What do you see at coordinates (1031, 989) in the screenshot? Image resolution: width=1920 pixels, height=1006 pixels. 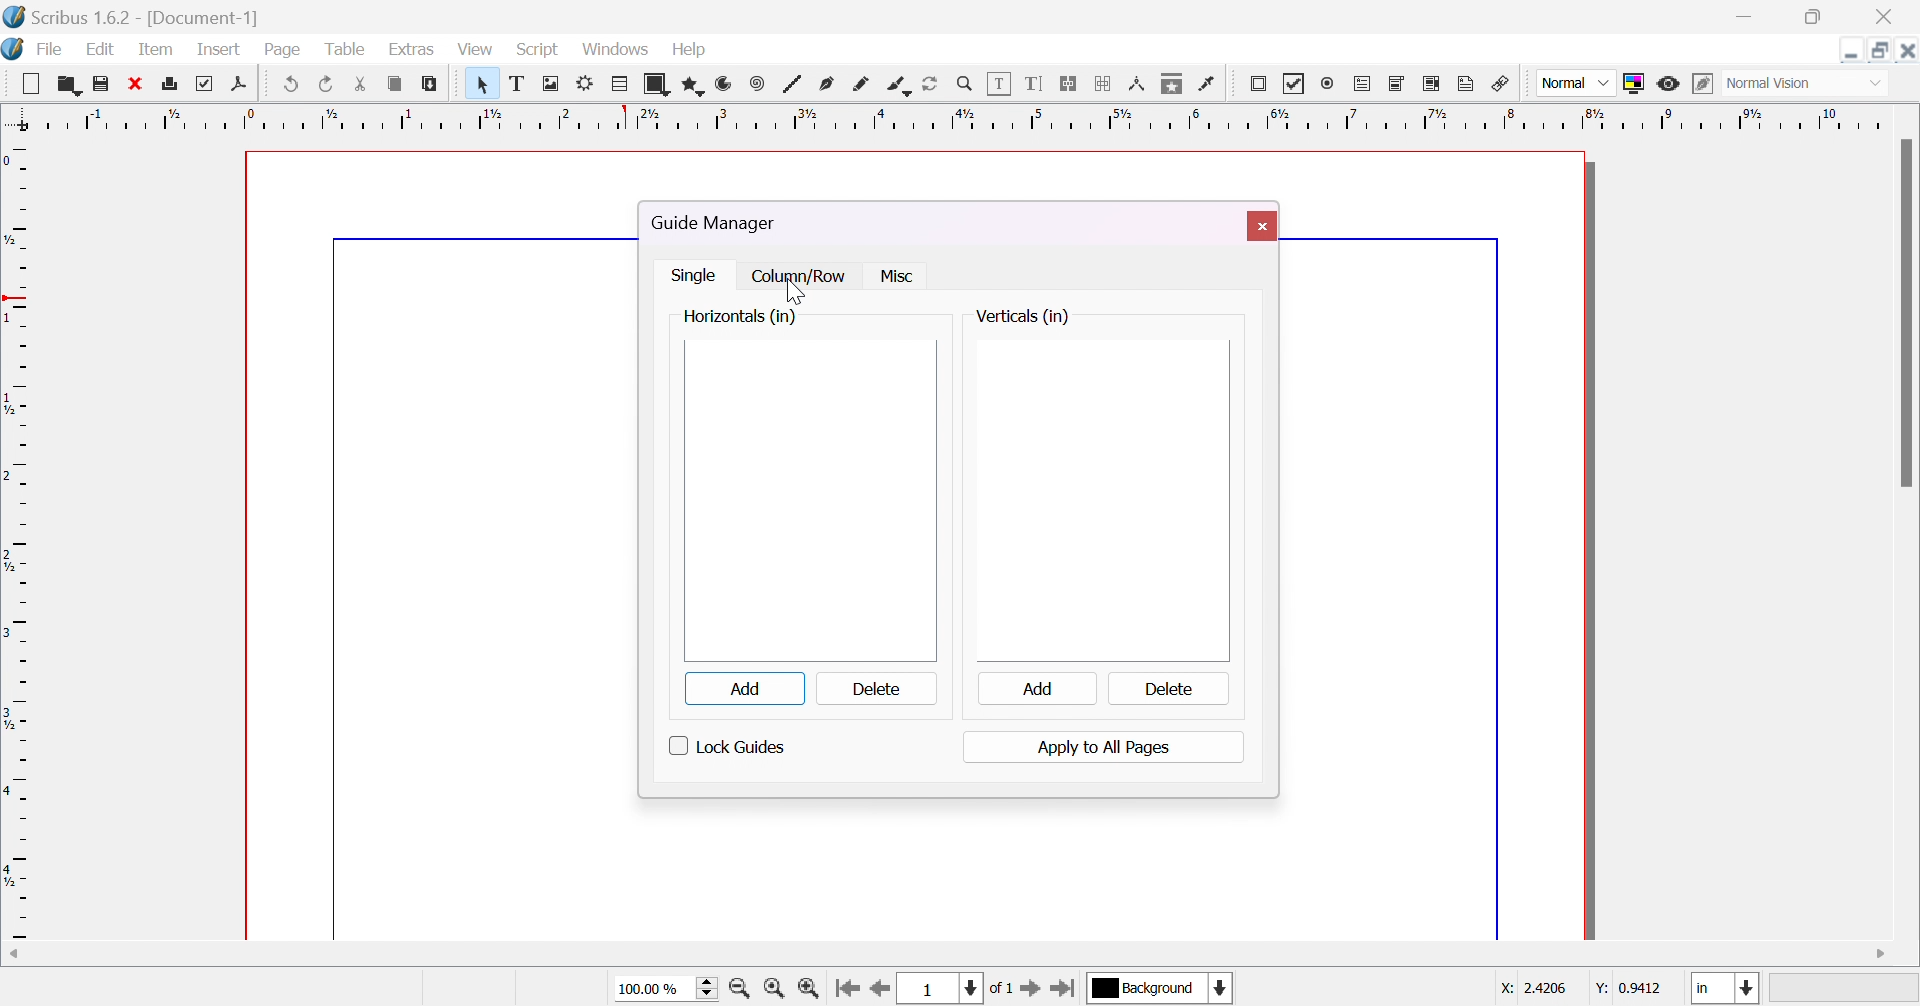 I see `go to next page` at bounding box center [1031, 989].